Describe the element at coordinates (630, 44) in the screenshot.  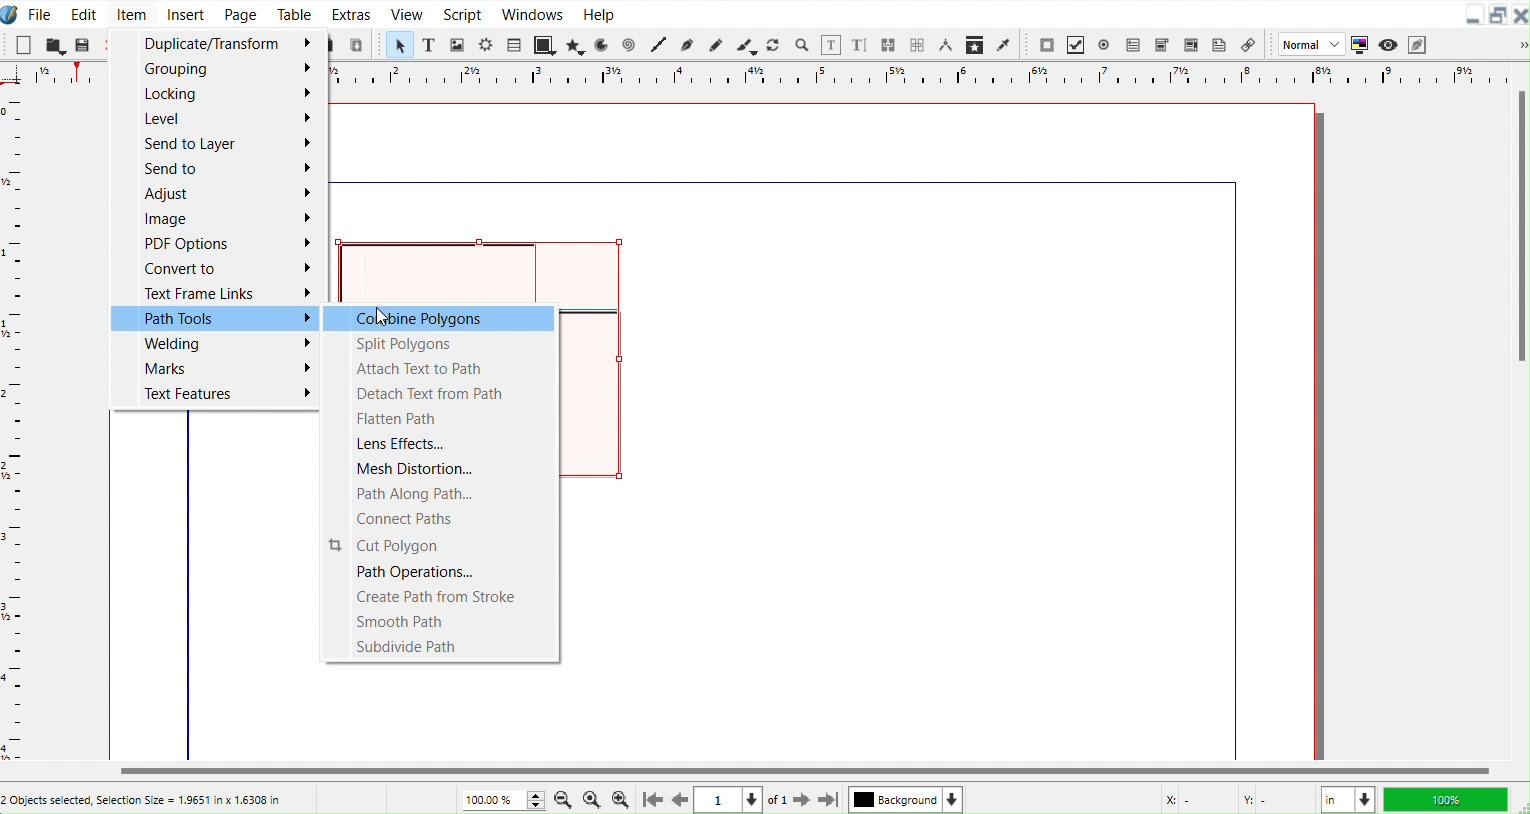
I see `Spiral` at that location.